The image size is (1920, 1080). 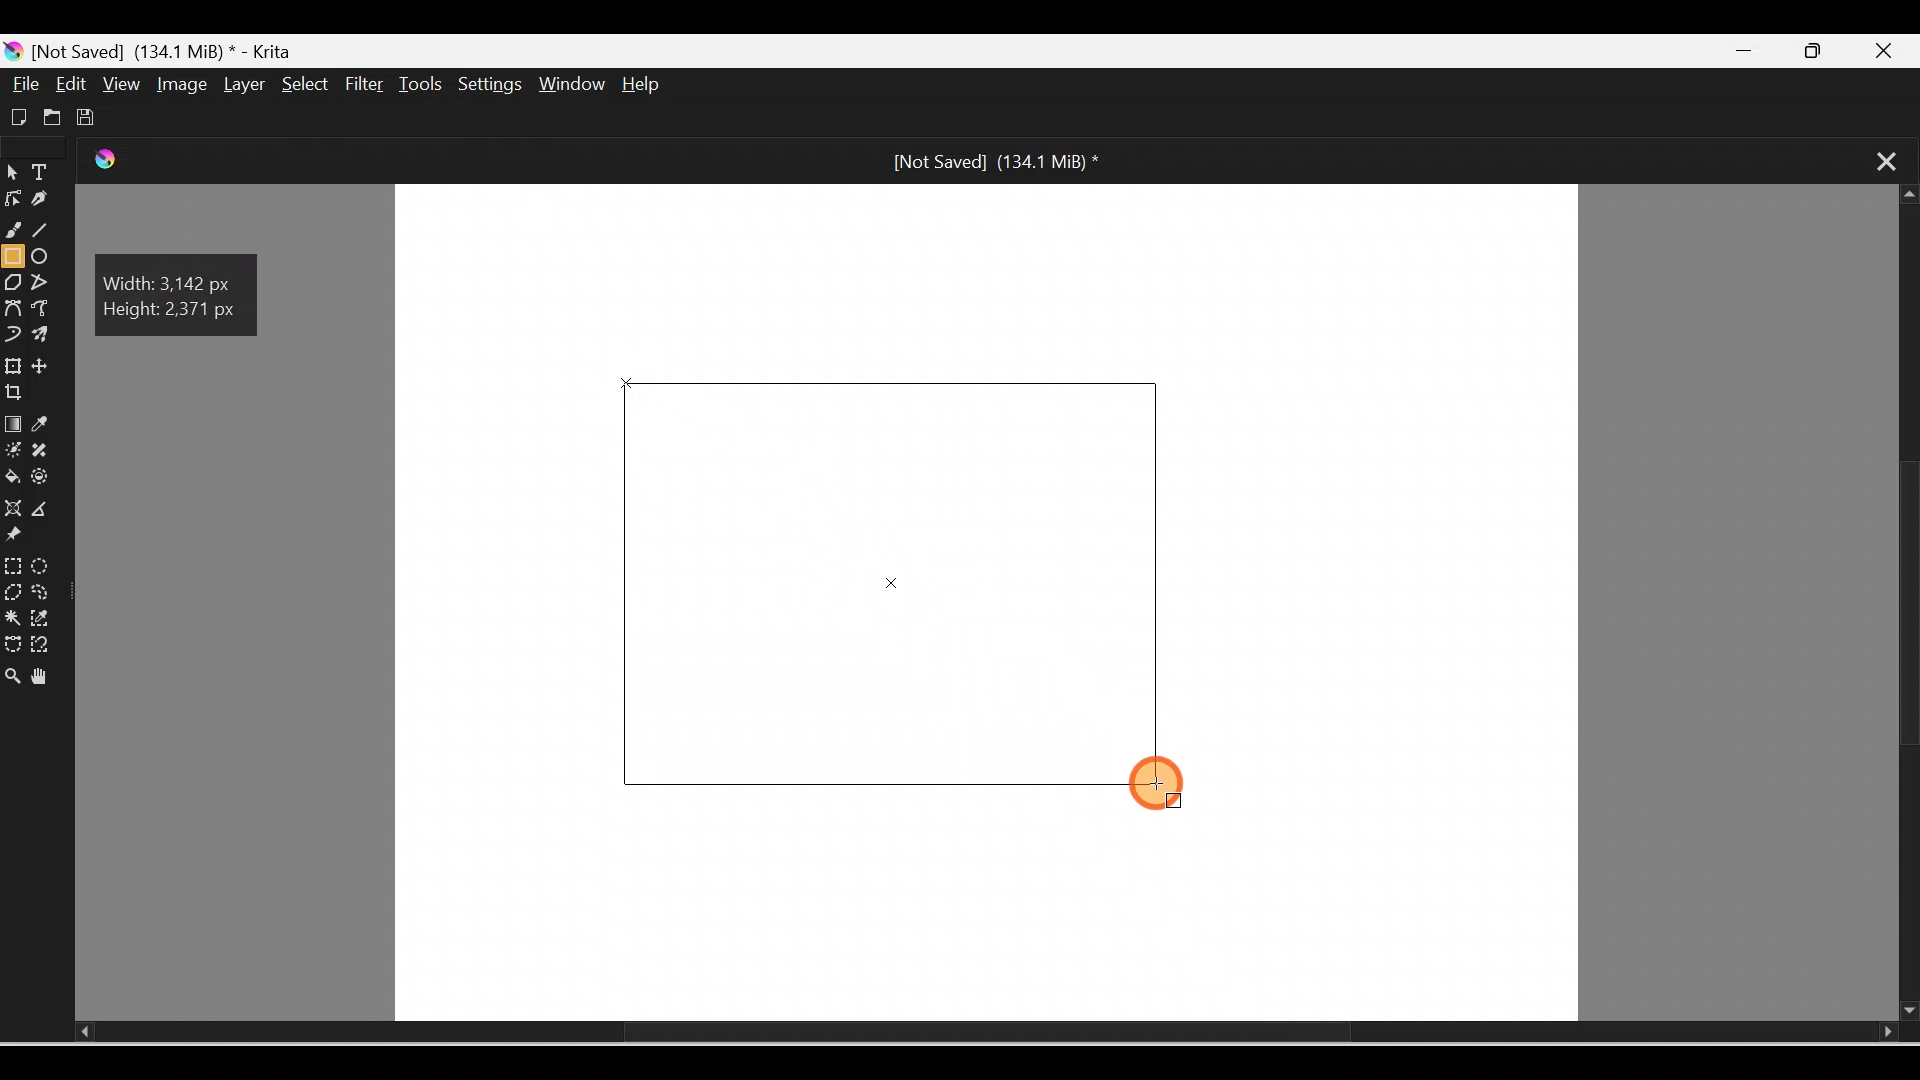 I want to click on Colorize mask tool, so click(x=13, y=451).